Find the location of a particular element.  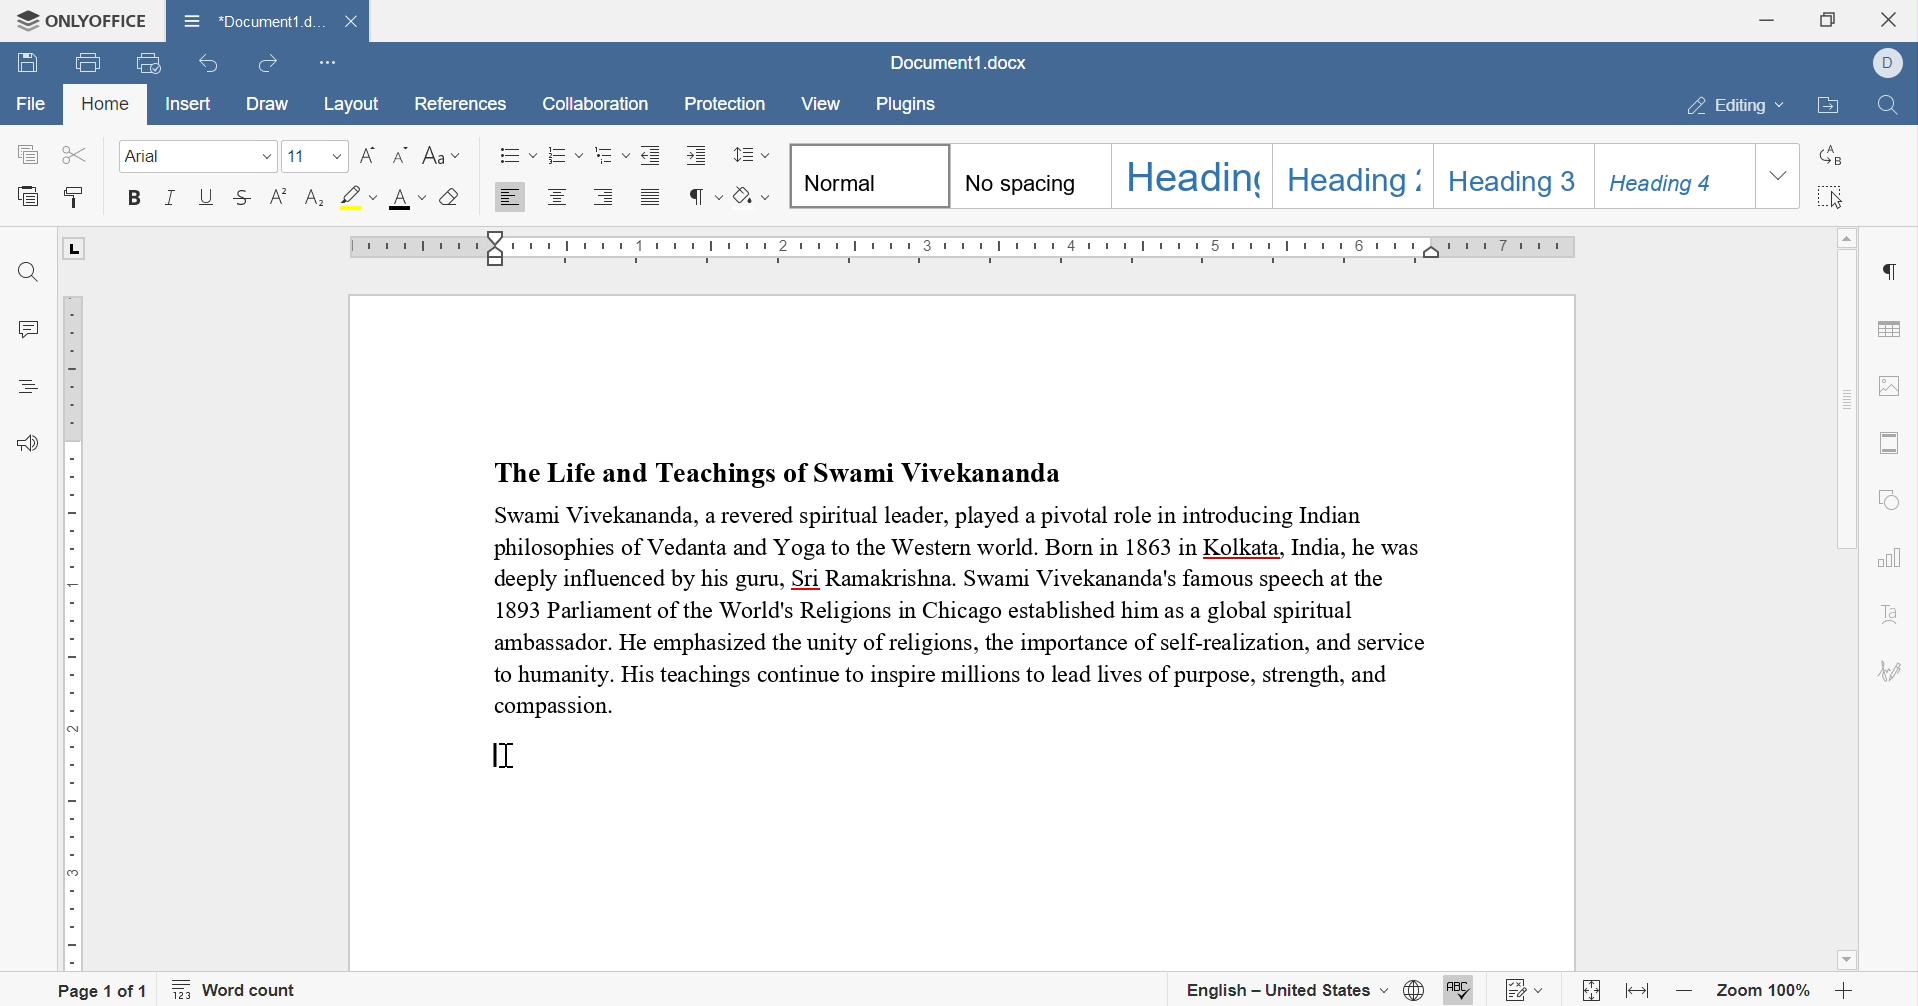

normal is located at coordinates (872, 176).